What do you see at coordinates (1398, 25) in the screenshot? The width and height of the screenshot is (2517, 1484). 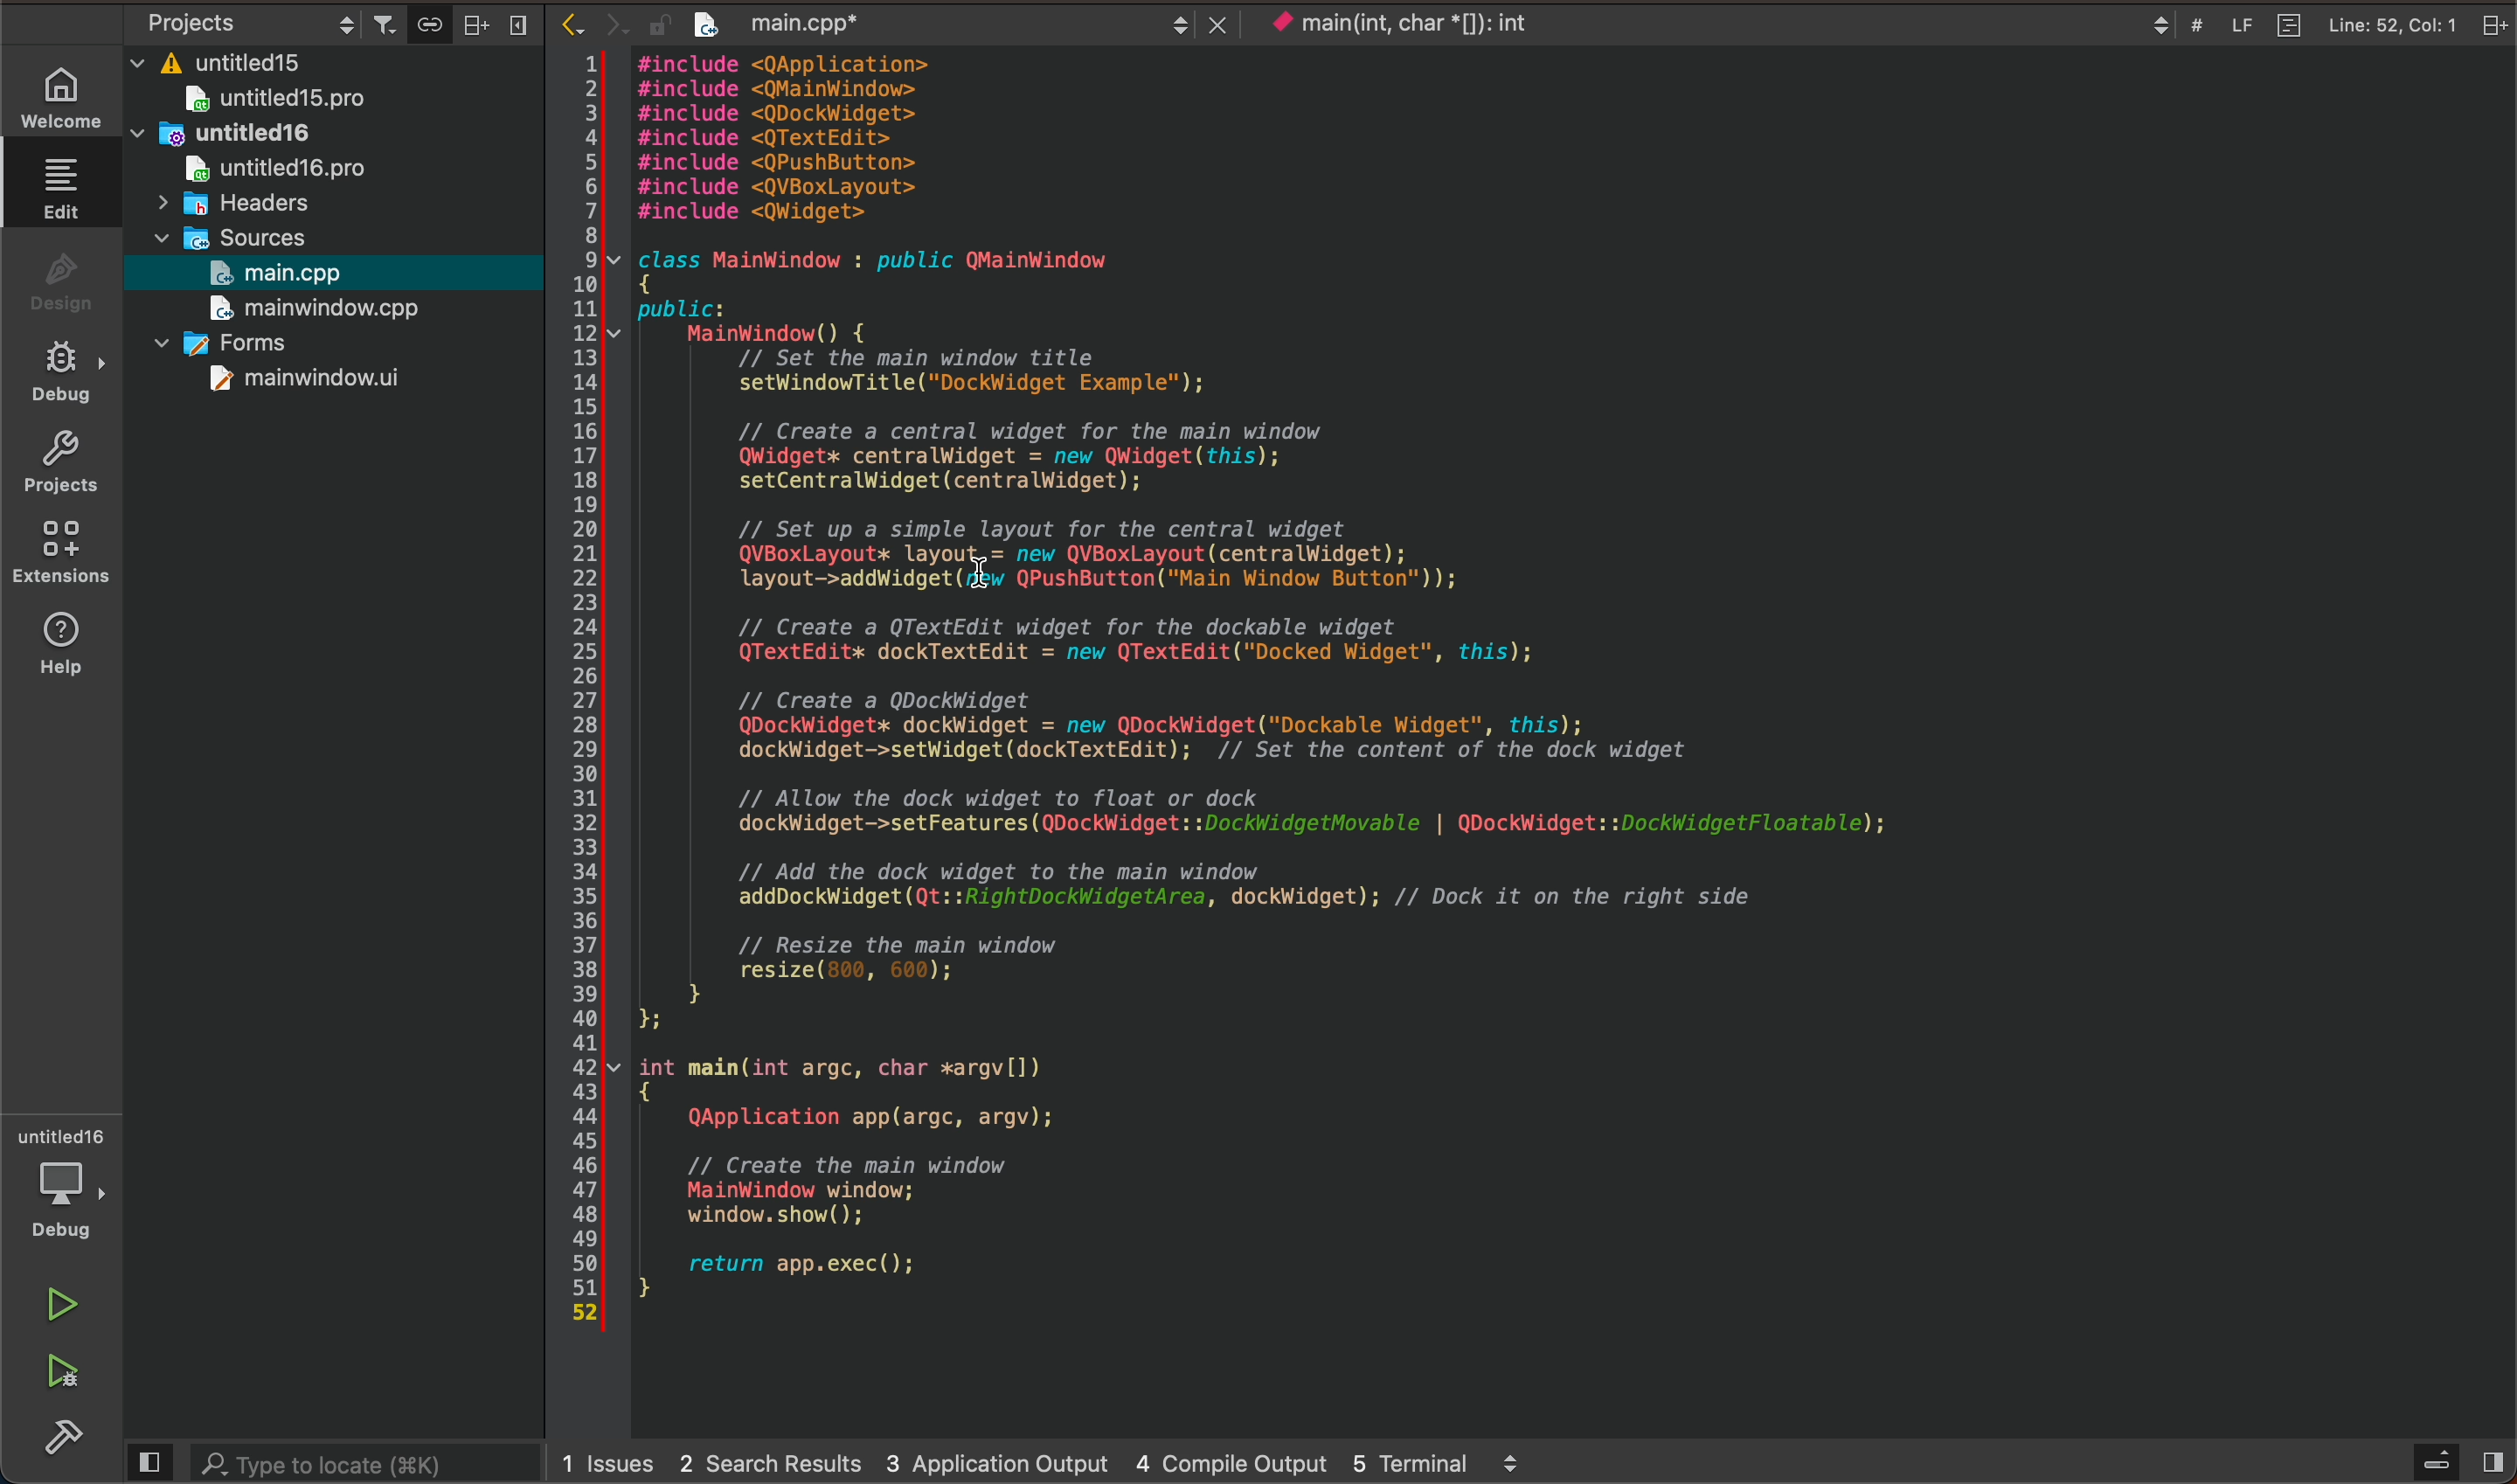 I see `current context` at bounding box center [1398, 25].